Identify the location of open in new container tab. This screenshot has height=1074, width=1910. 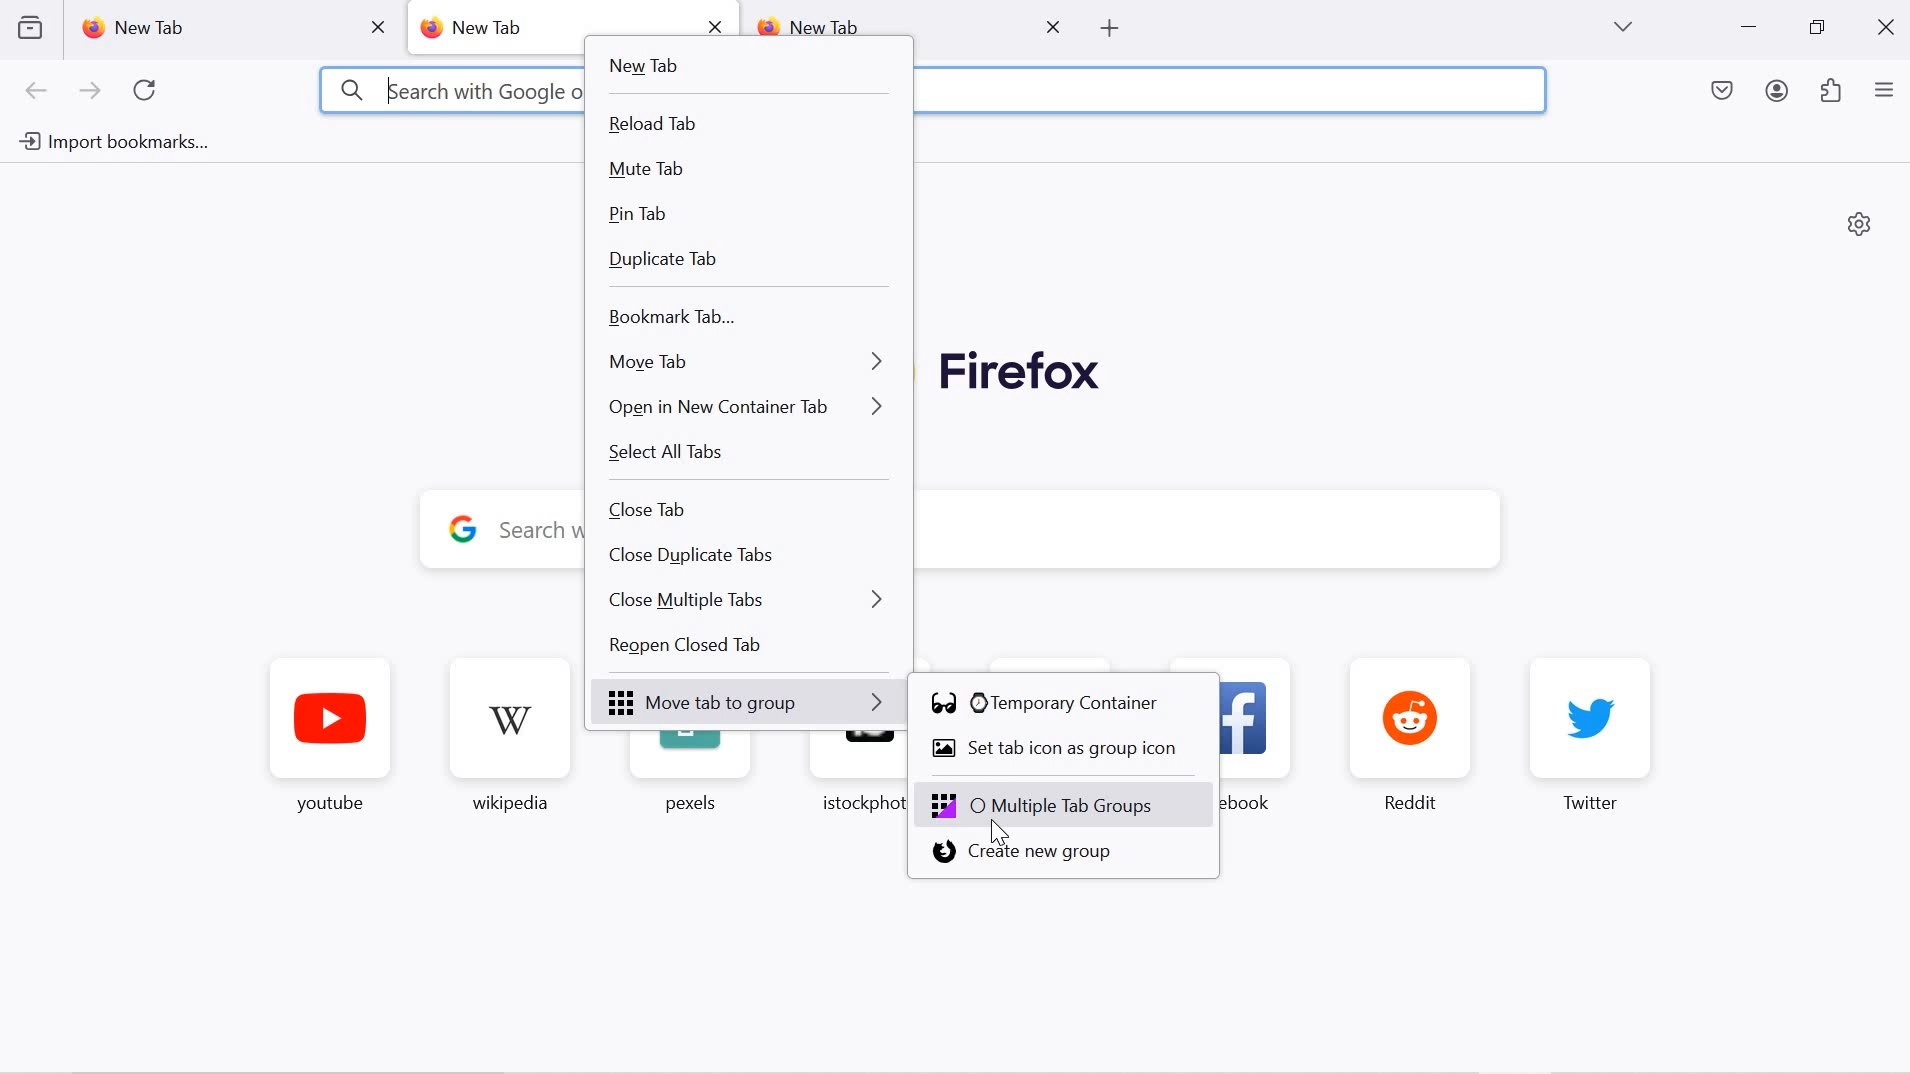
(751, 403).